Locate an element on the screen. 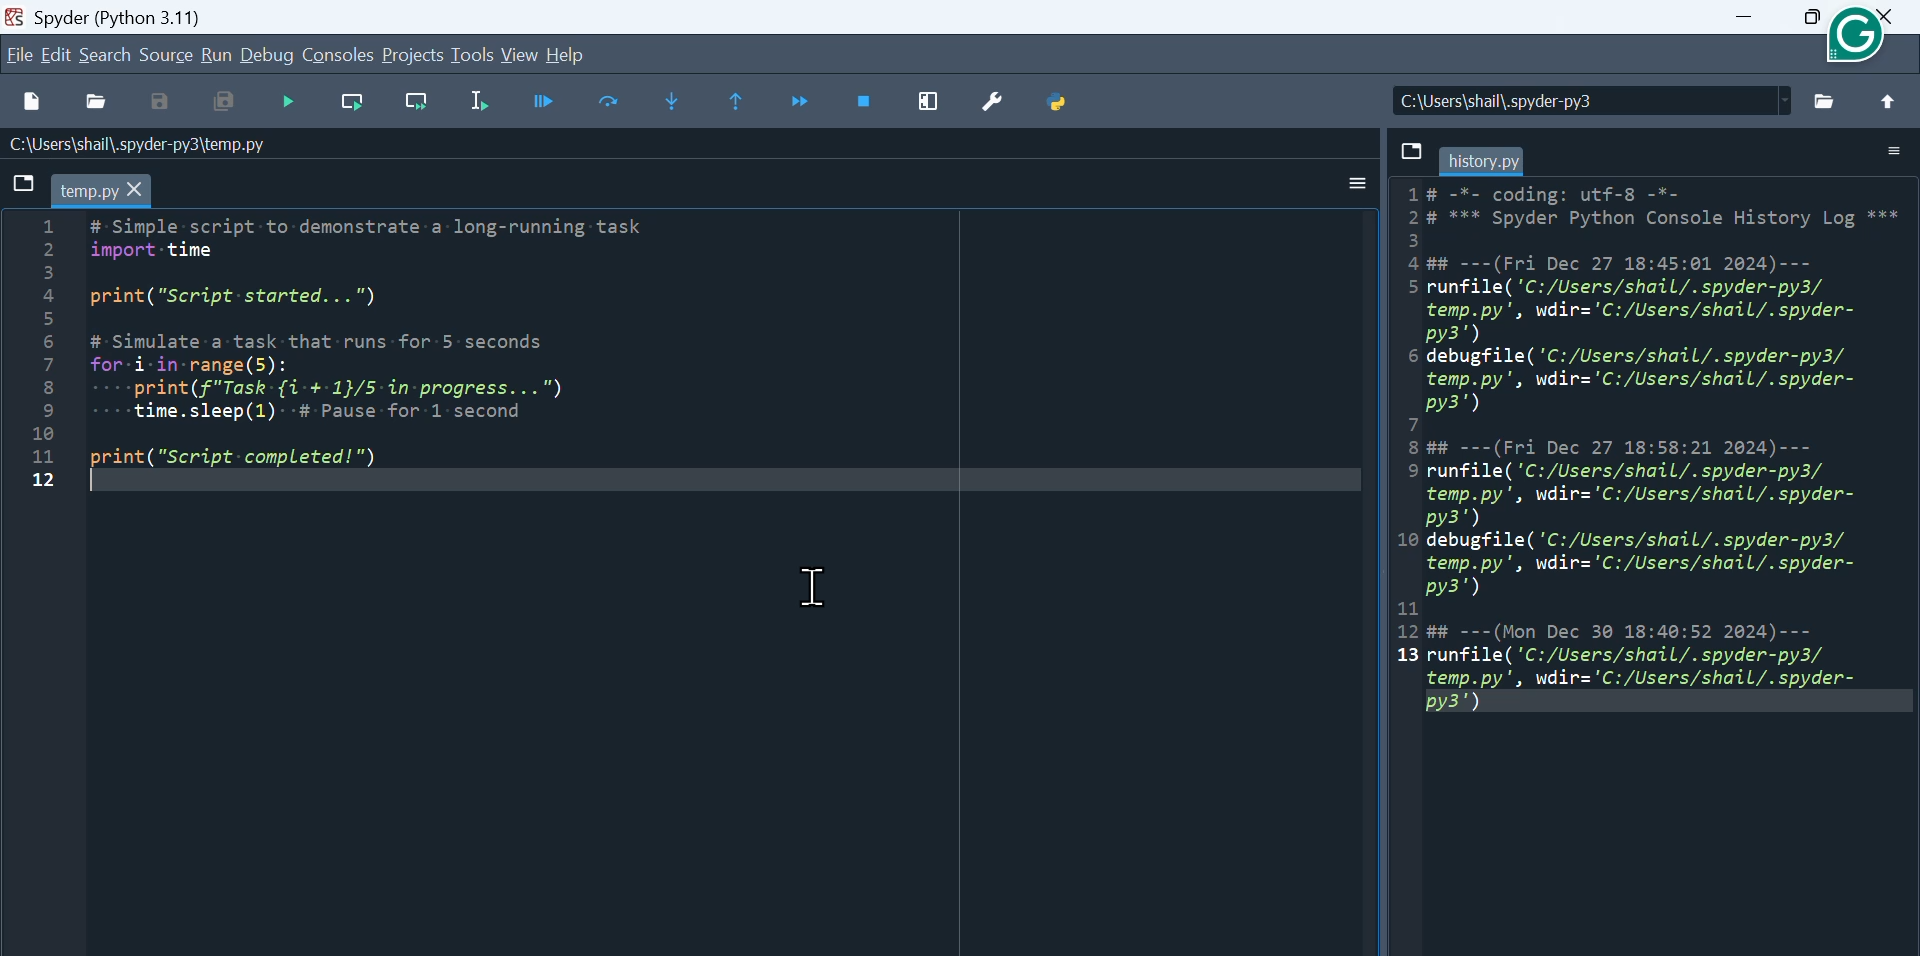 The height and width of the screenshot is (956, 1920).  is located at coordinates (18, 55).